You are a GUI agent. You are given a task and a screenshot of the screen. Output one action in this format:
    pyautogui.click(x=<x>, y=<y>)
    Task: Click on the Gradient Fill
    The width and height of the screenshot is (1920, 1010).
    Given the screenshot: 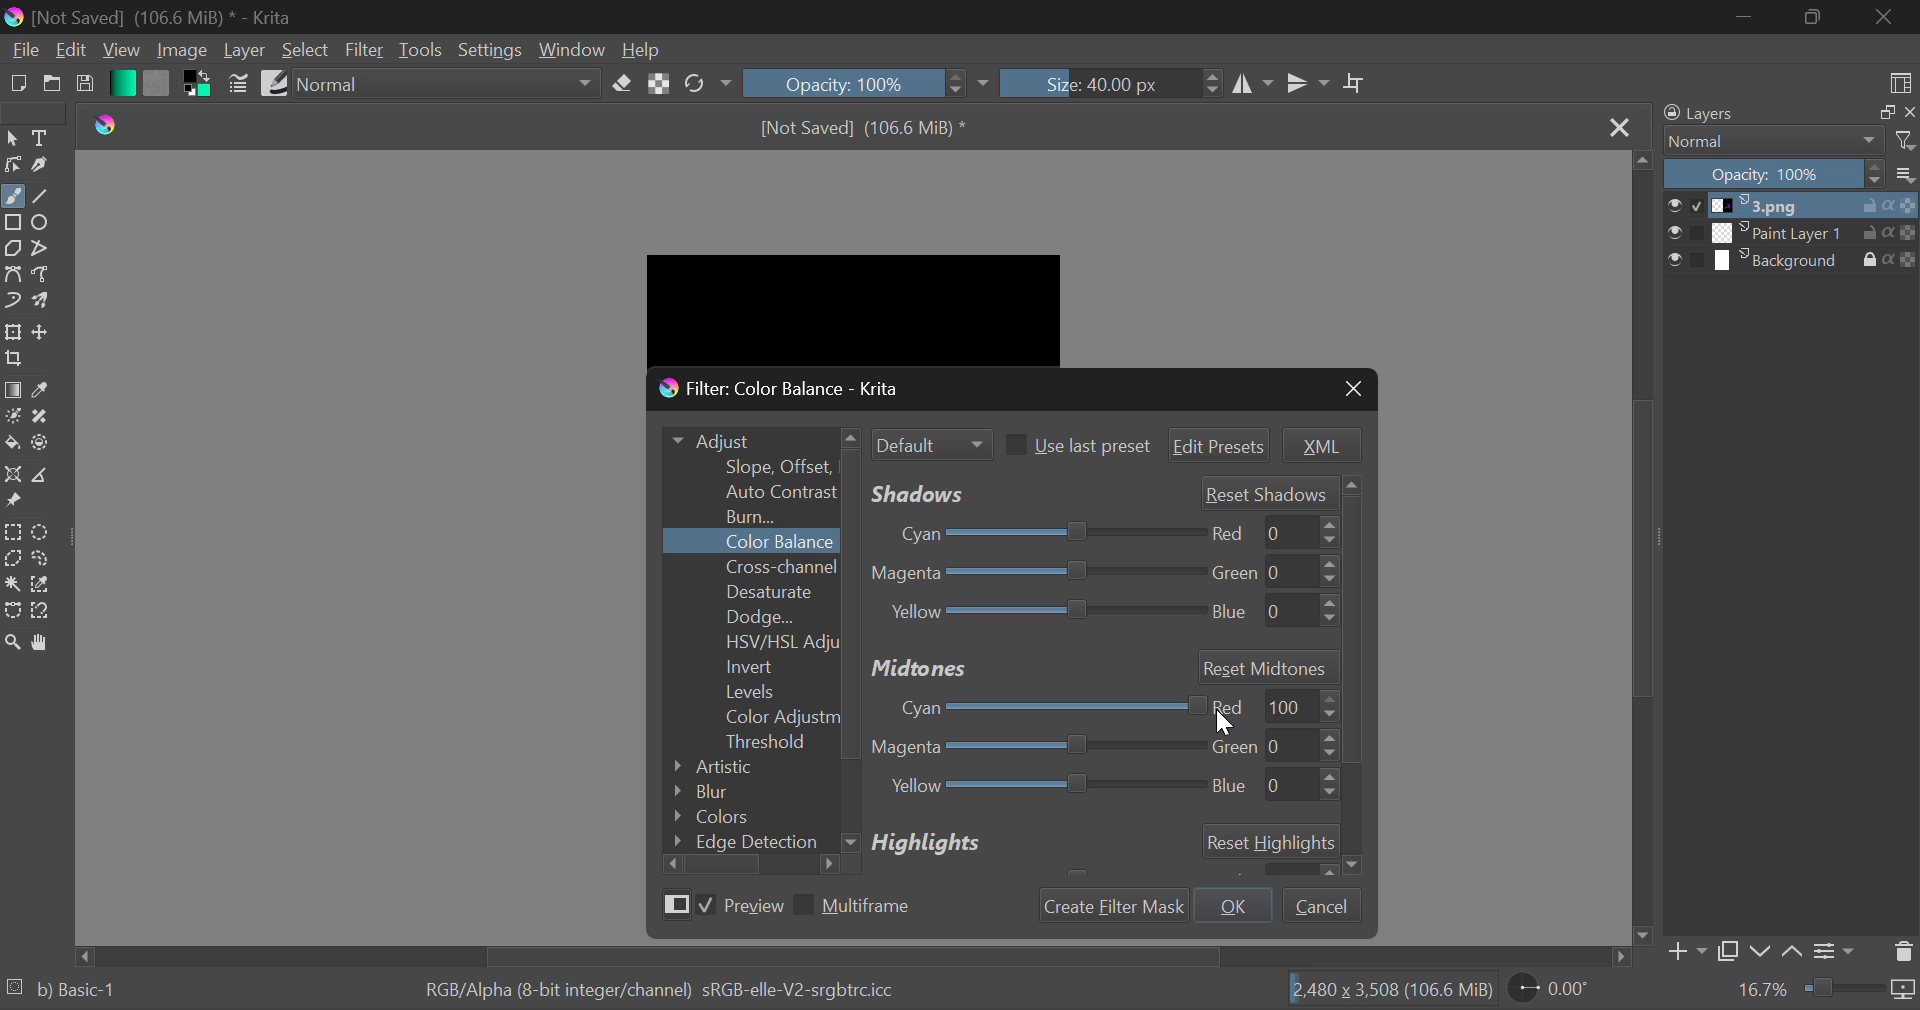 What is the action you would take?
    pyautogui.click(x=13, y=390)
    